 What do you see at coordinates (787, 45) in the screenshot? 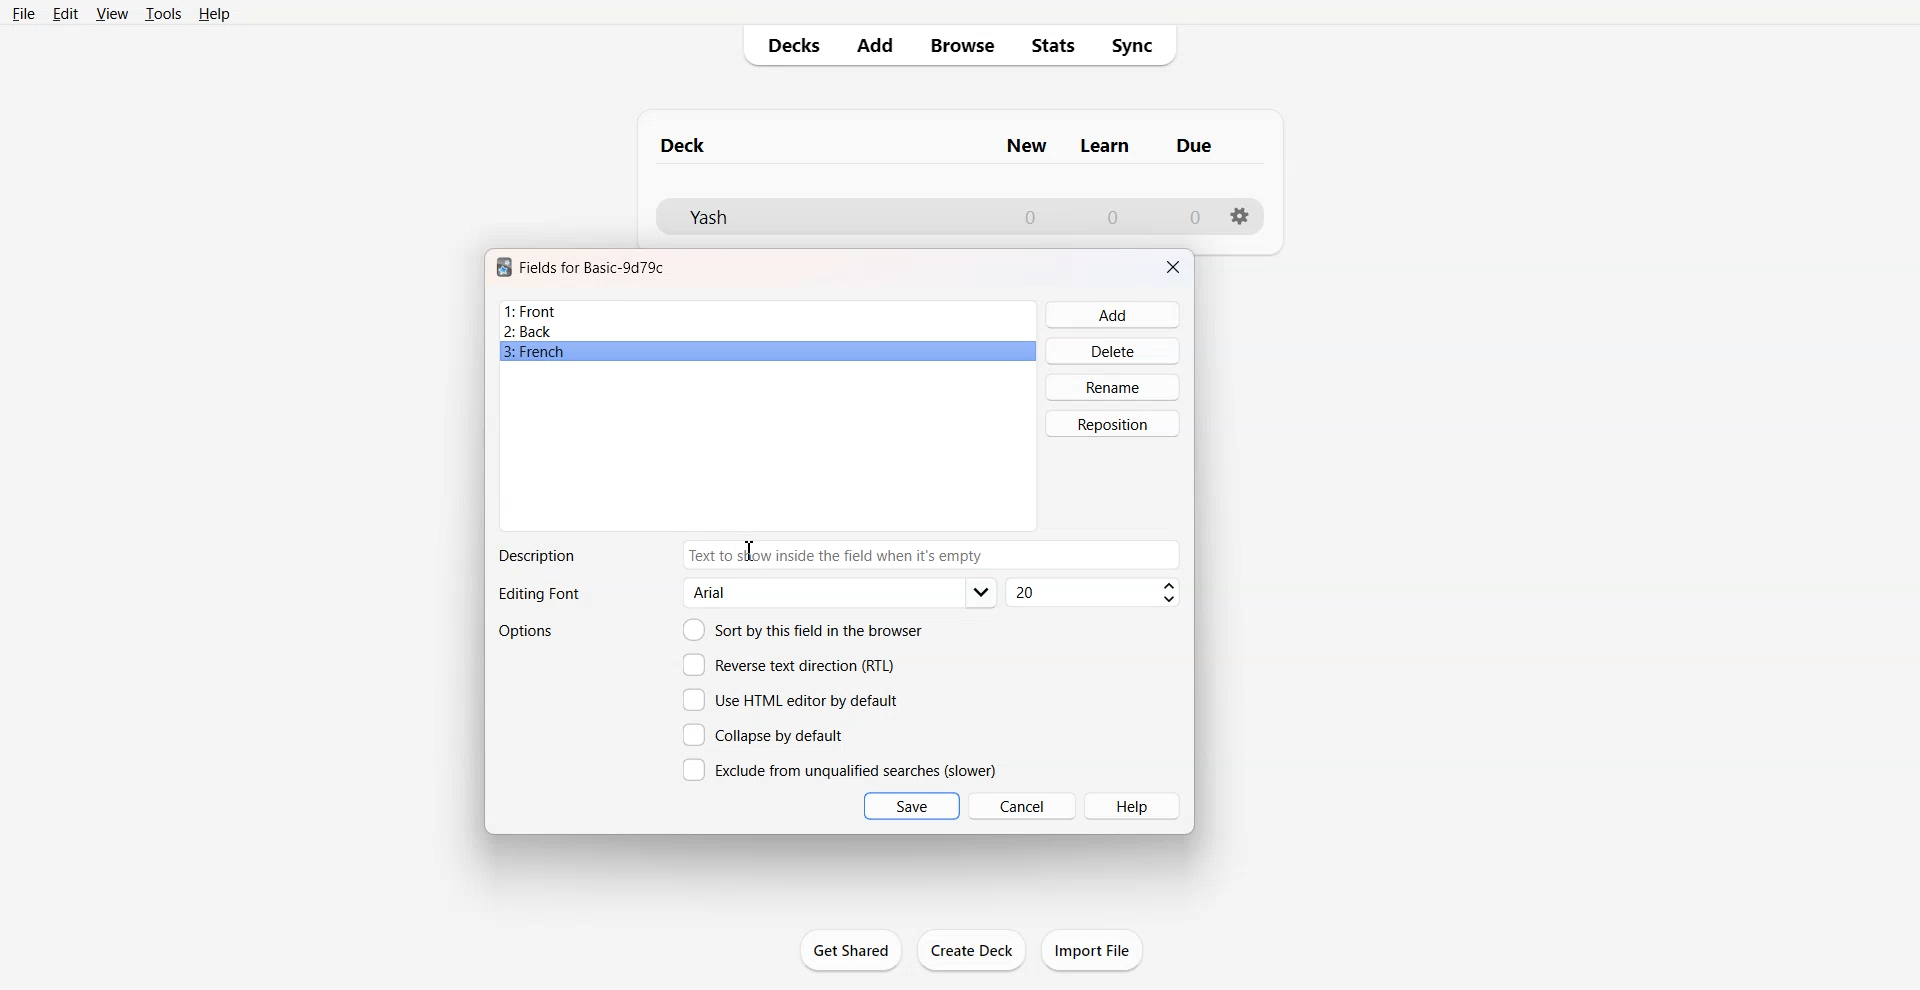
I see `Decks` at bounding box center [787, 45].